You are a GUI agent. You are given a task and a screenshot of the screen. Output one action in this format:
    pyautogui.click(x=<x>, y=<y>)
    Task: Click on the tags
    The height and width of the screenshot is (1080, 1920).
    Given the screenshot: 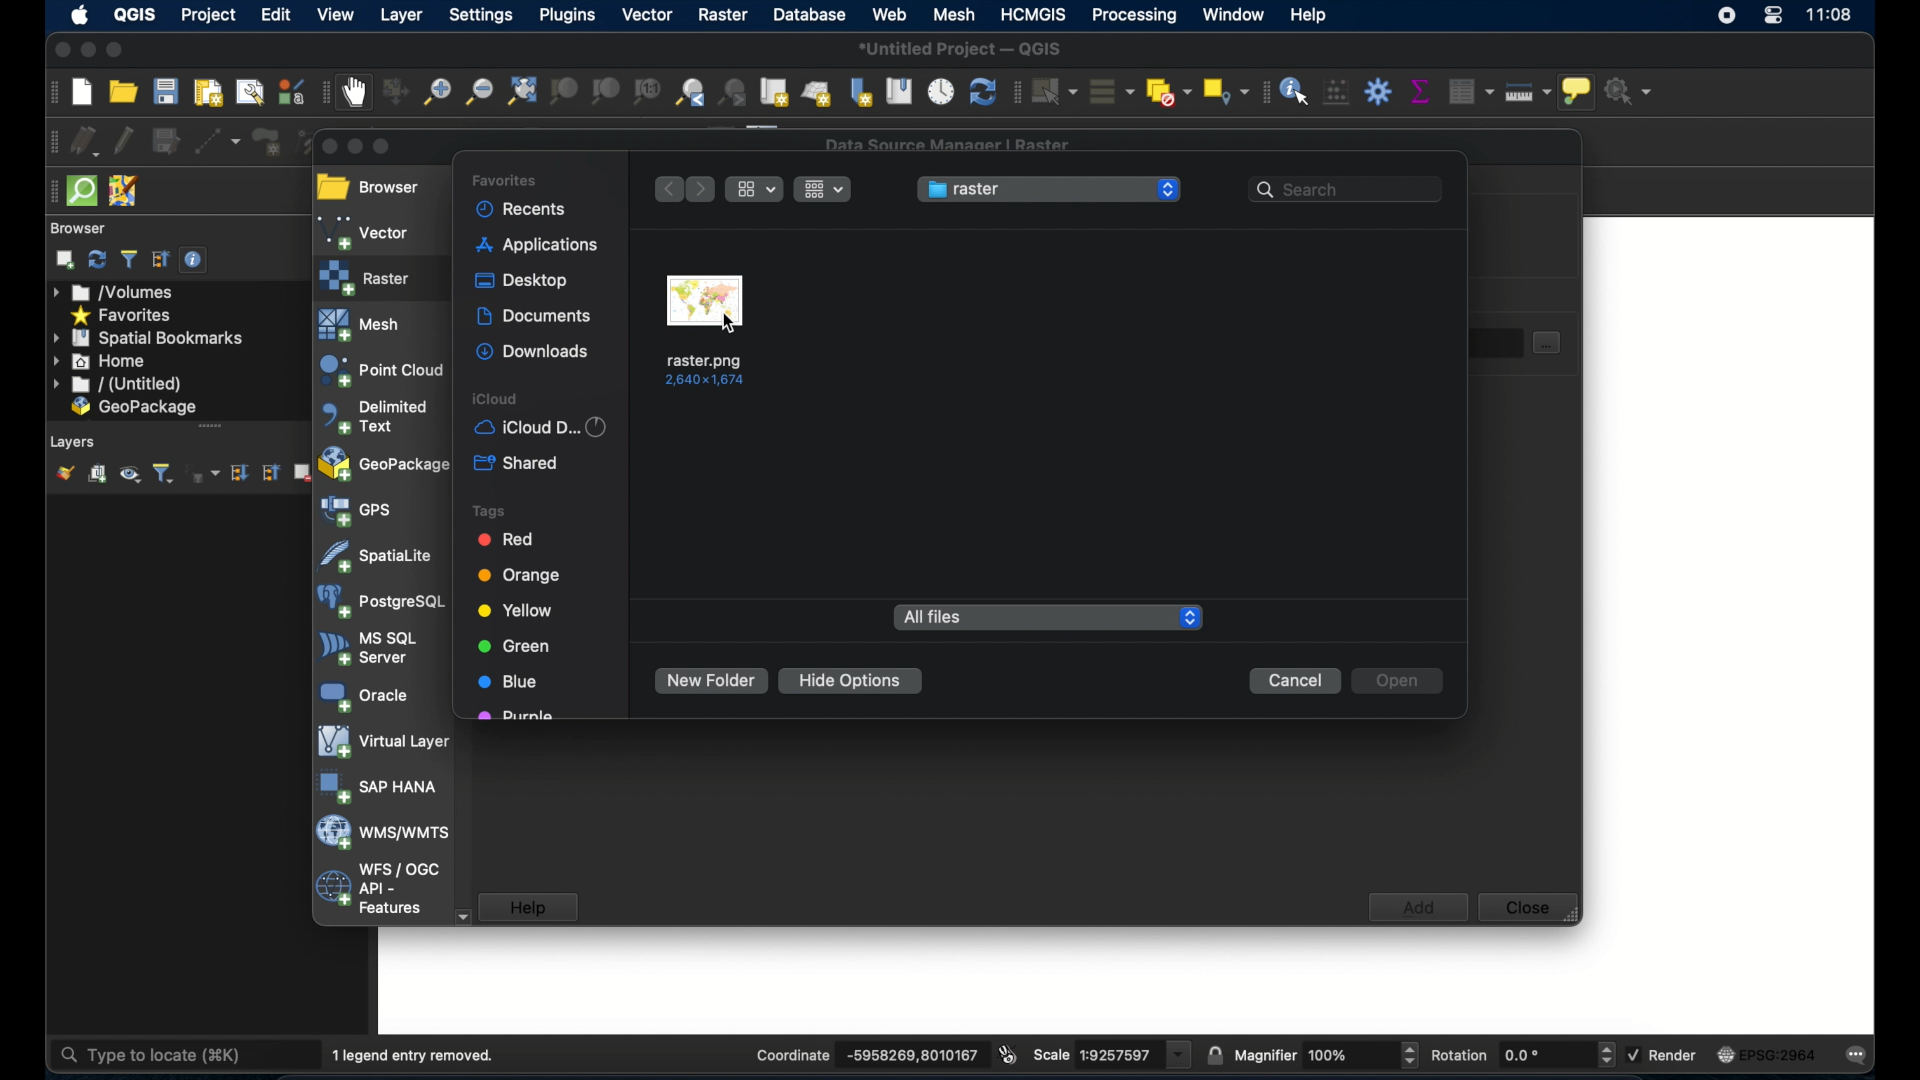 What is the action you would take?
    pyautogui.click(x=490, y=509)
    